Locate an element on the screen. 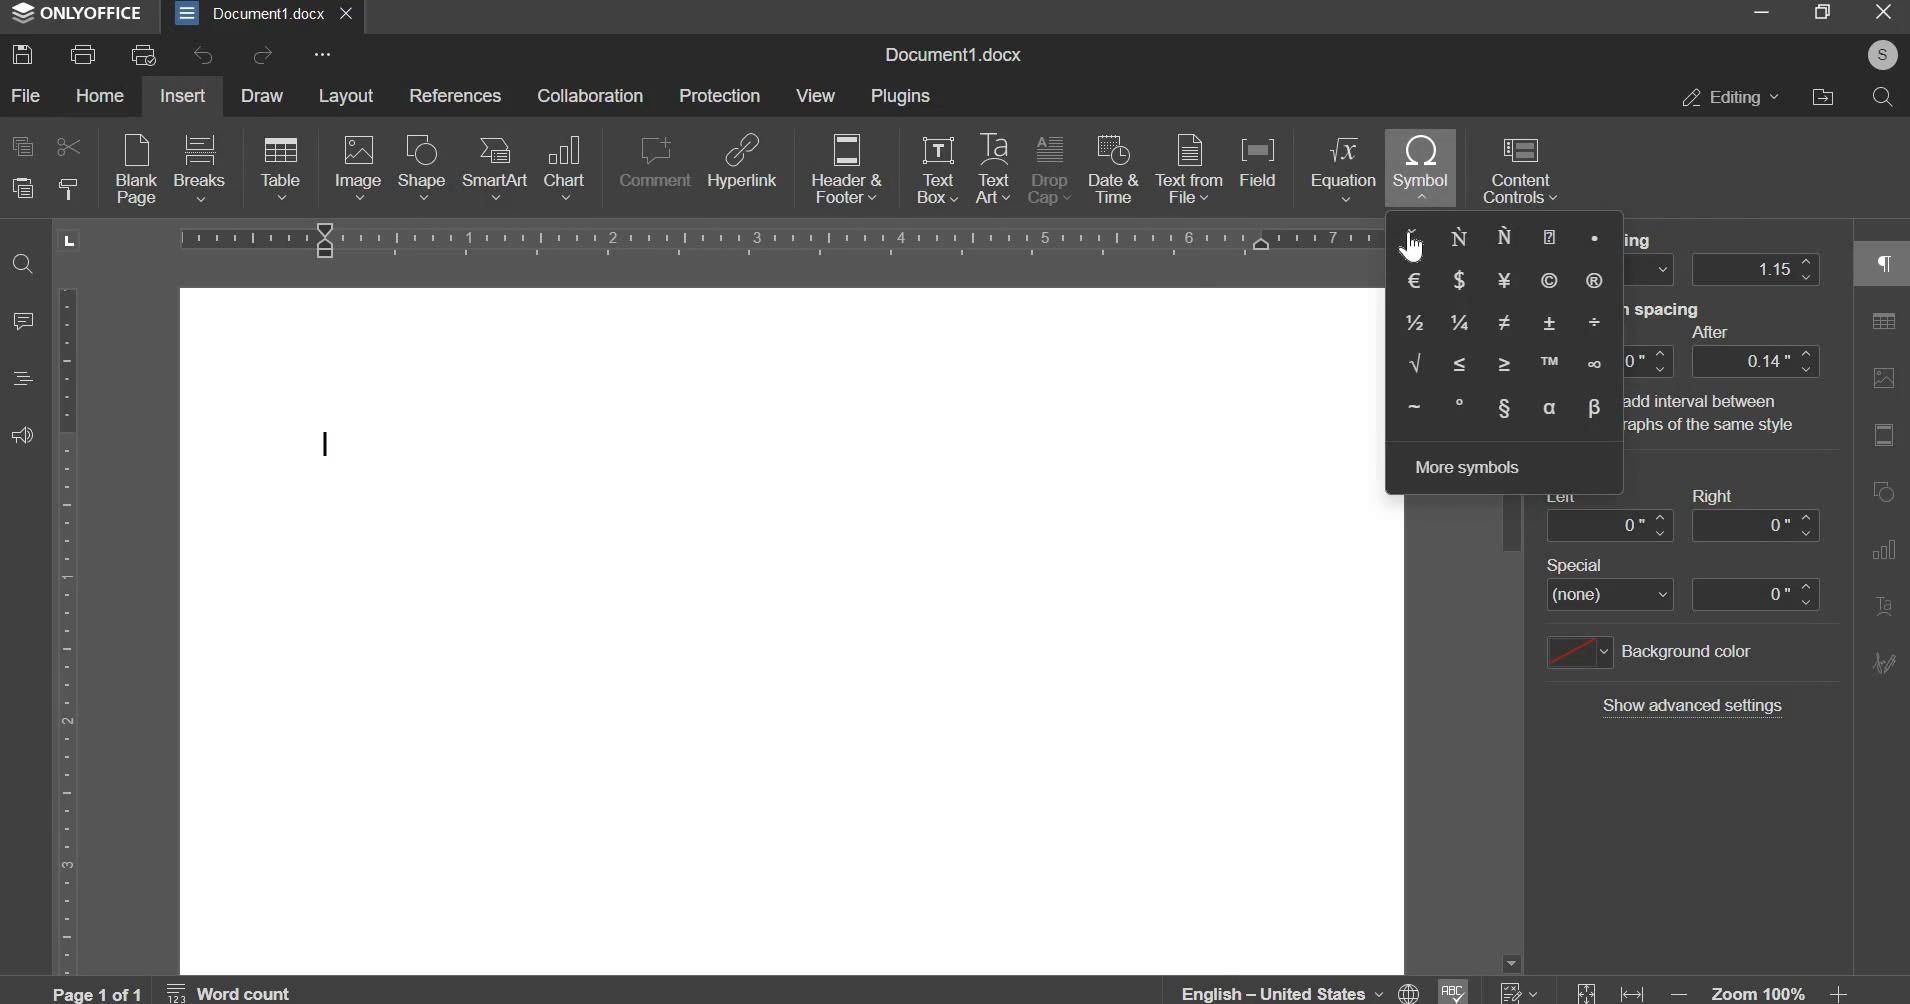 This screenshot has height=1004, width=1910. save is located at coordinates (24, 57).